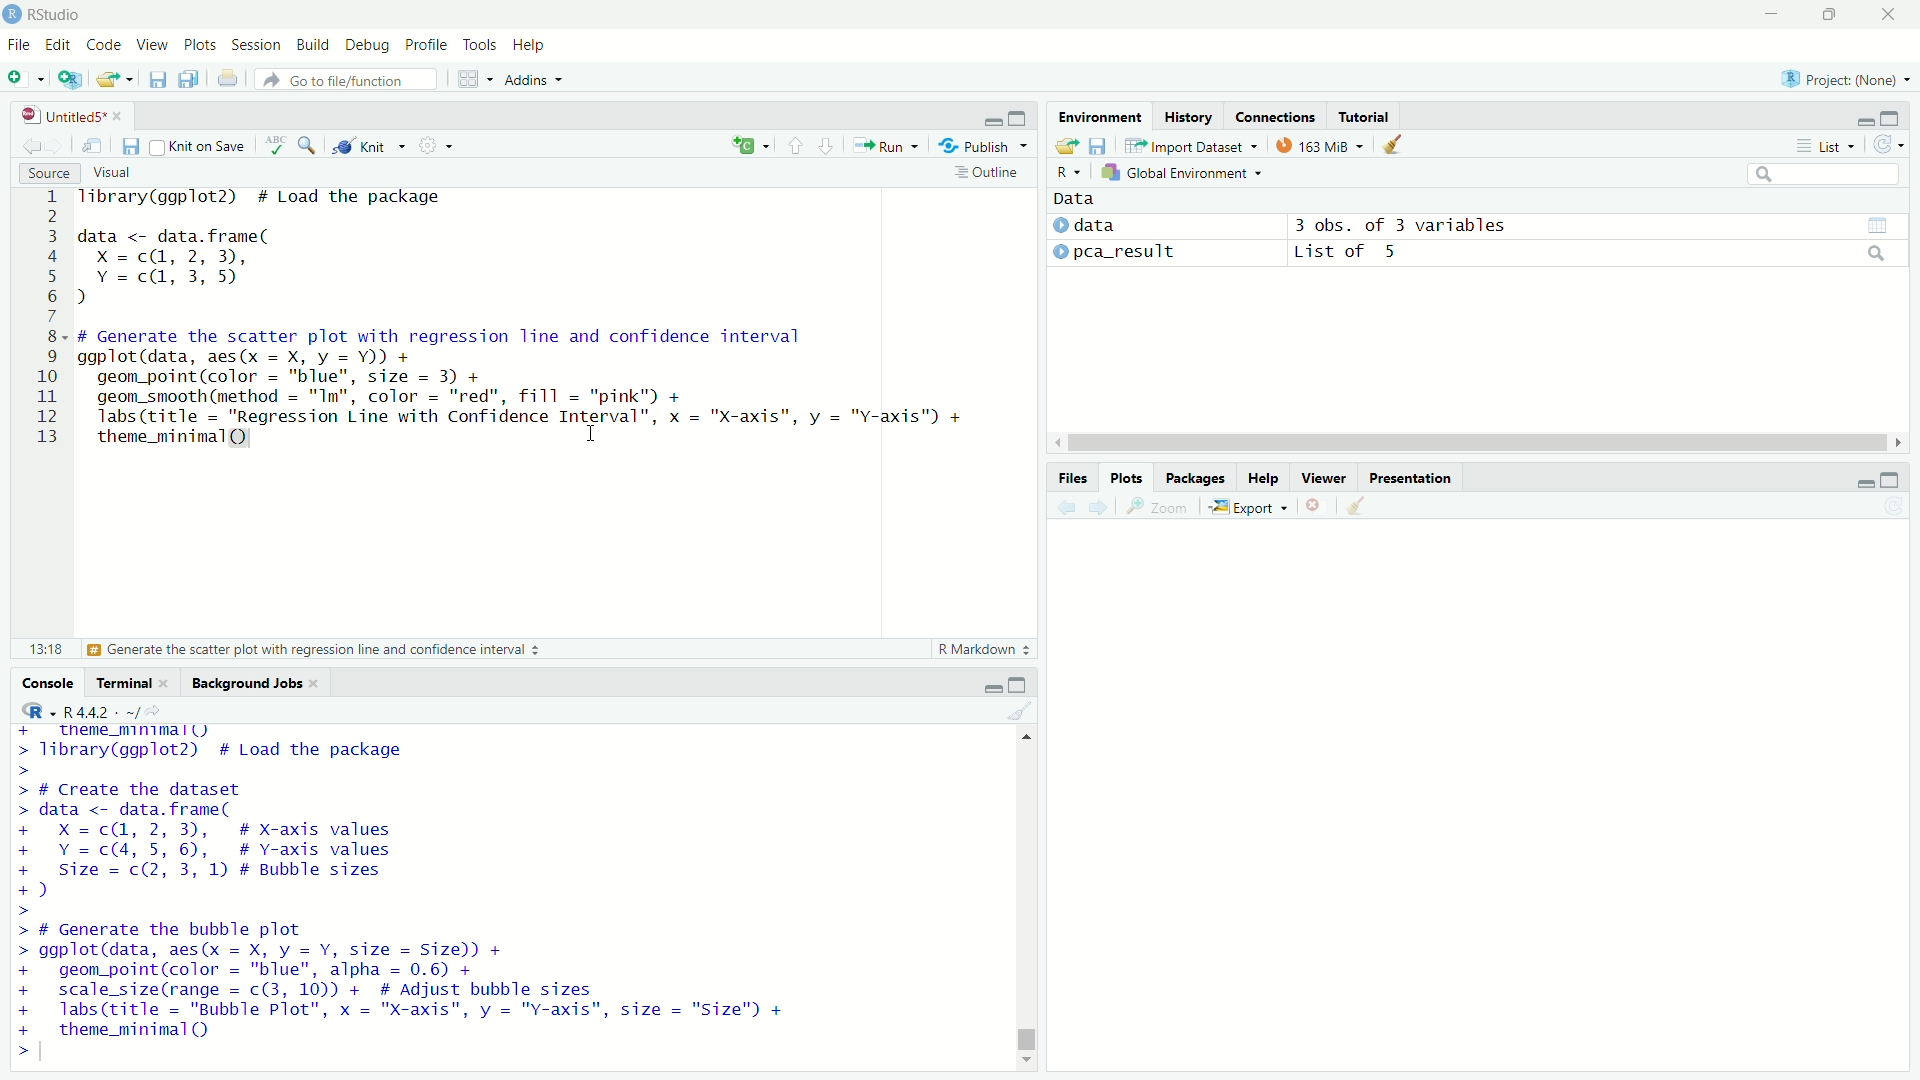 The height and width of the screenshot is (1080, 1920). What do you see at coordinates (46, 649) in the screenshot?
I see `13:18` at bounding box center [46, 649].